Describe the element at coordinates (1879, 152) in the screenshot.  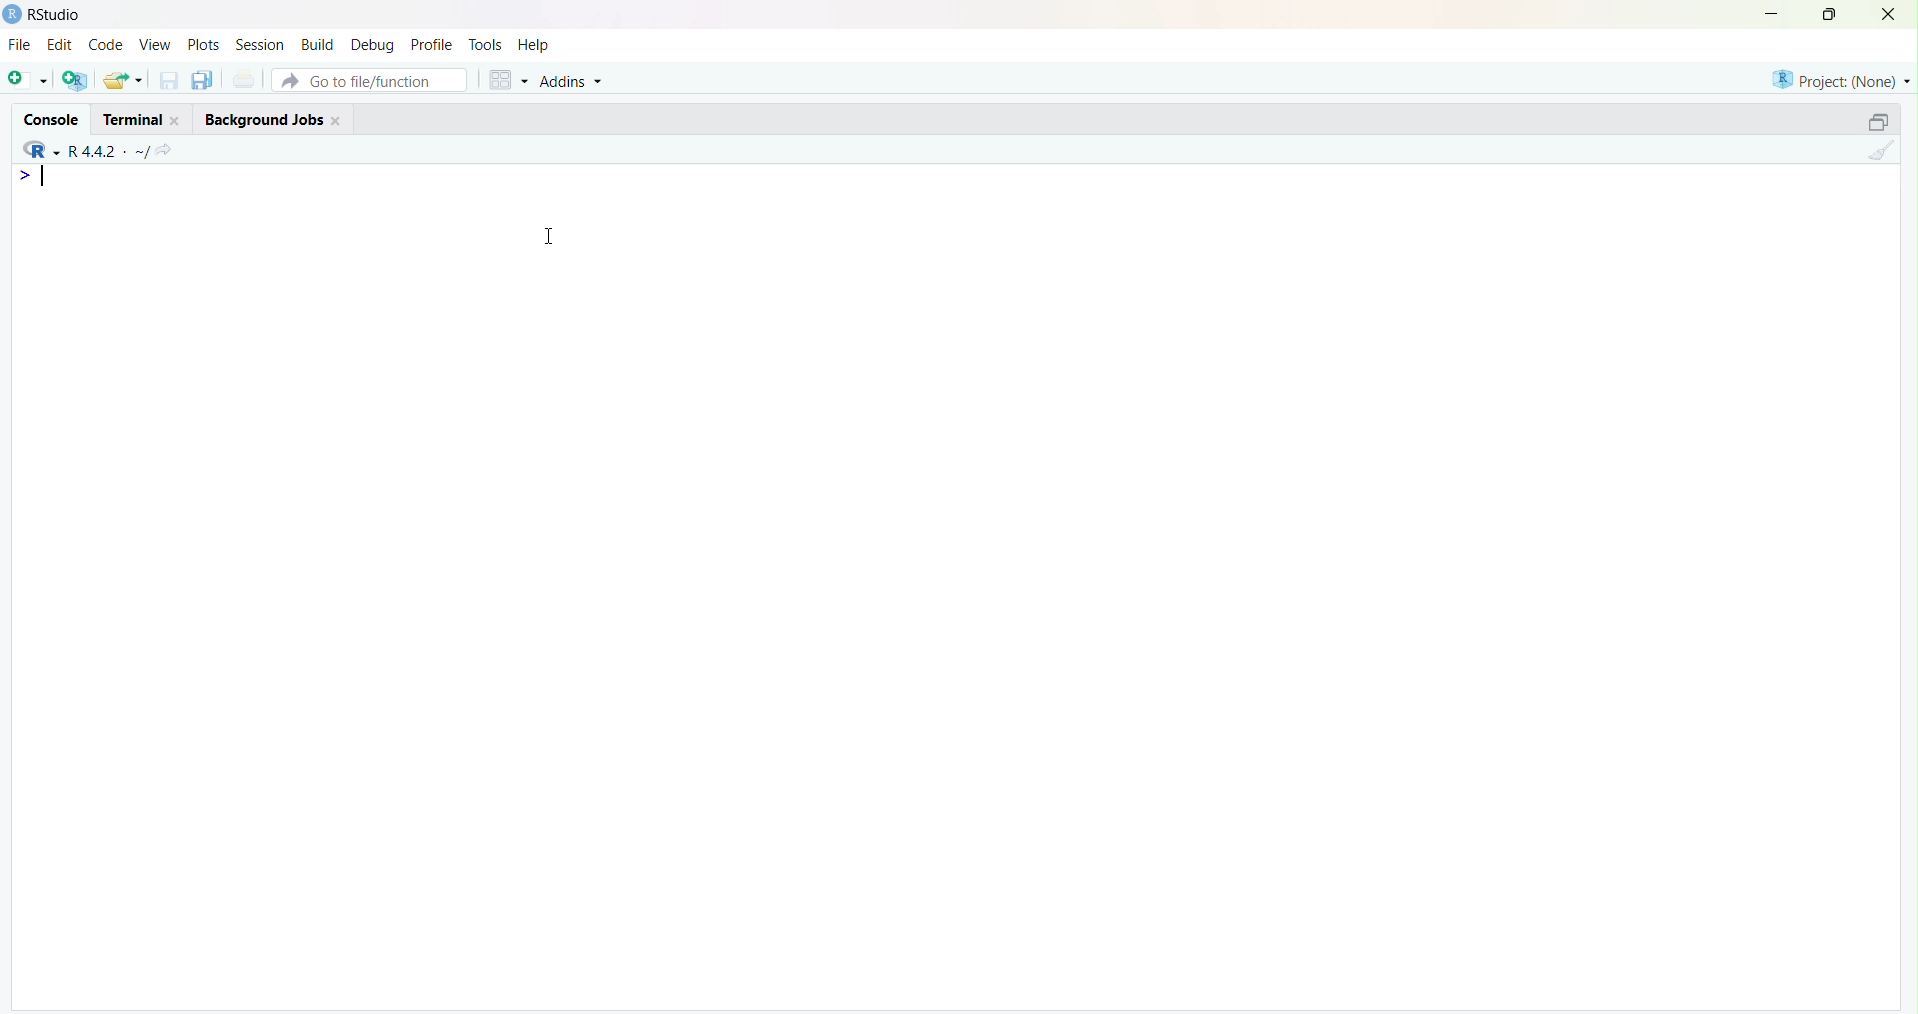
I see `Clear console (Ctrl + L)` at that location.